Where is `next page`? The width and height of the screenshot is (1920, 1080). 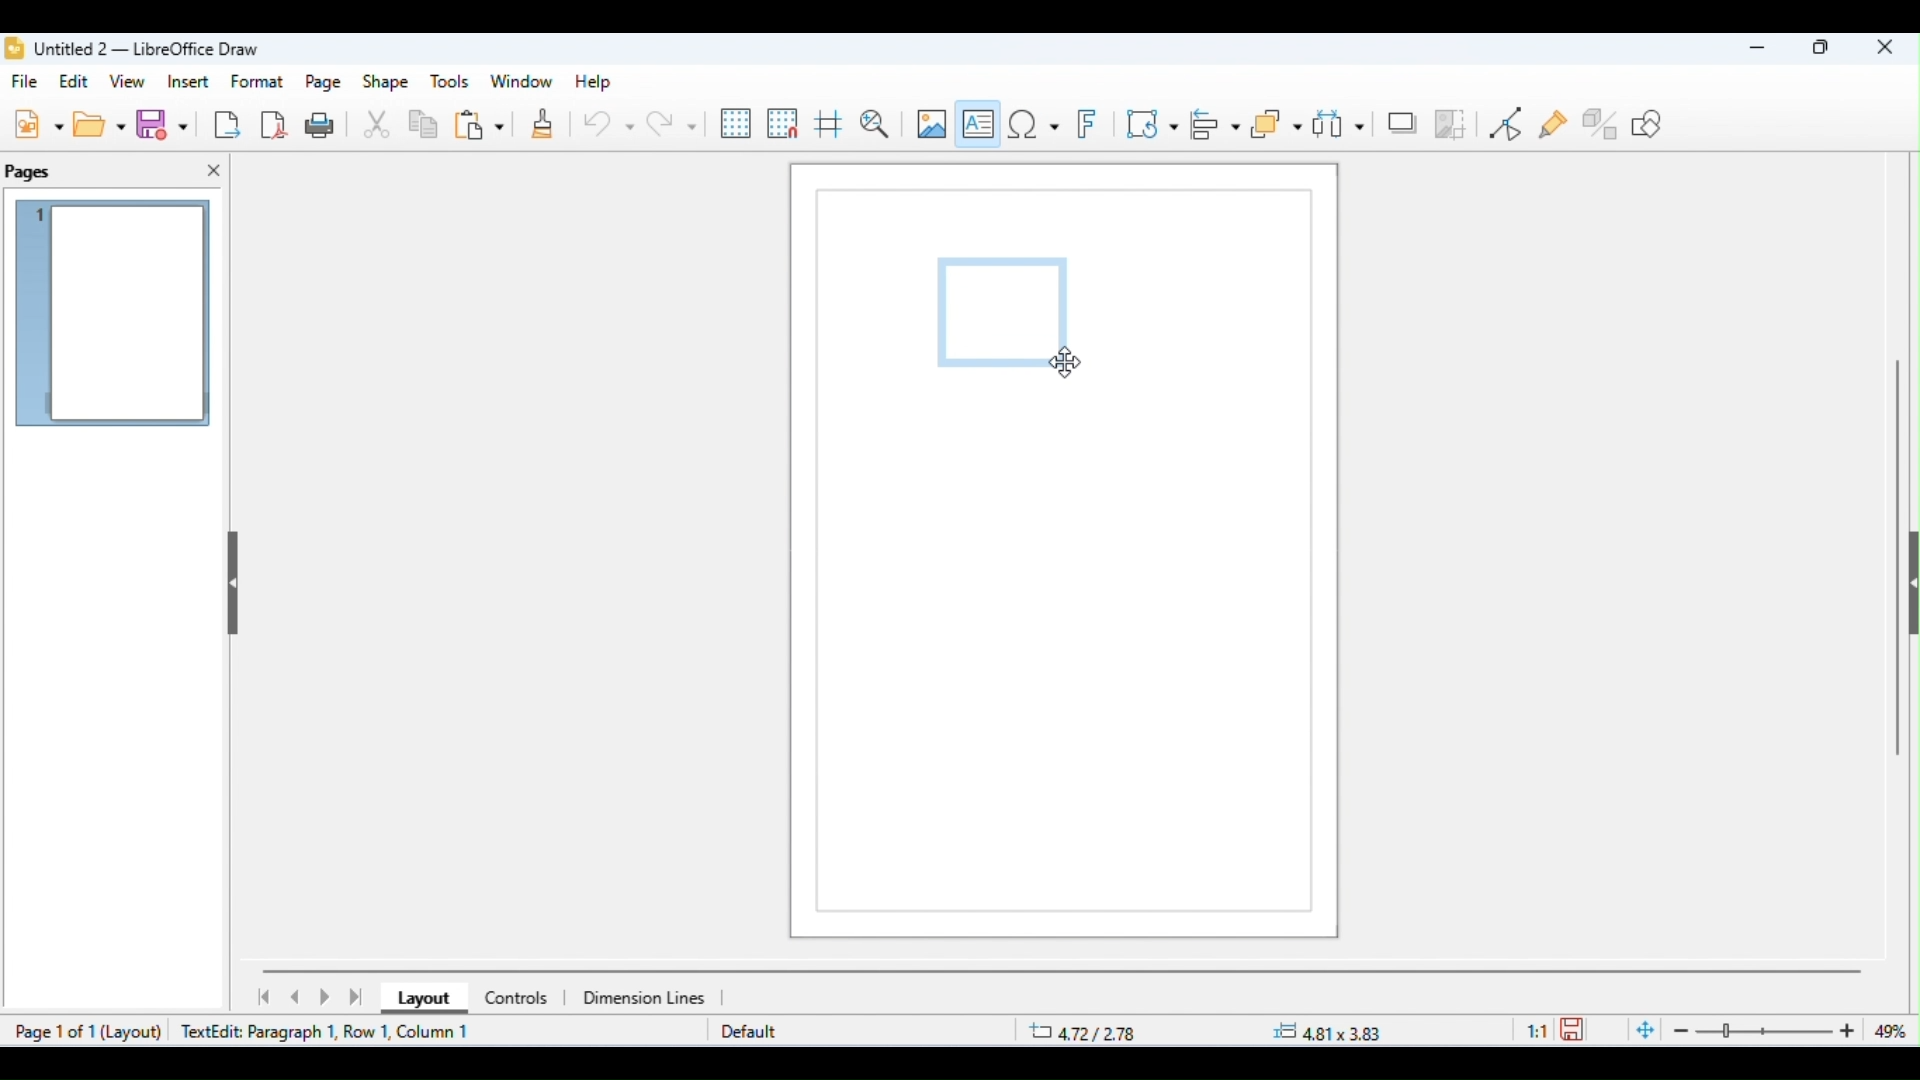 next page is located at coordinates (328, 998).